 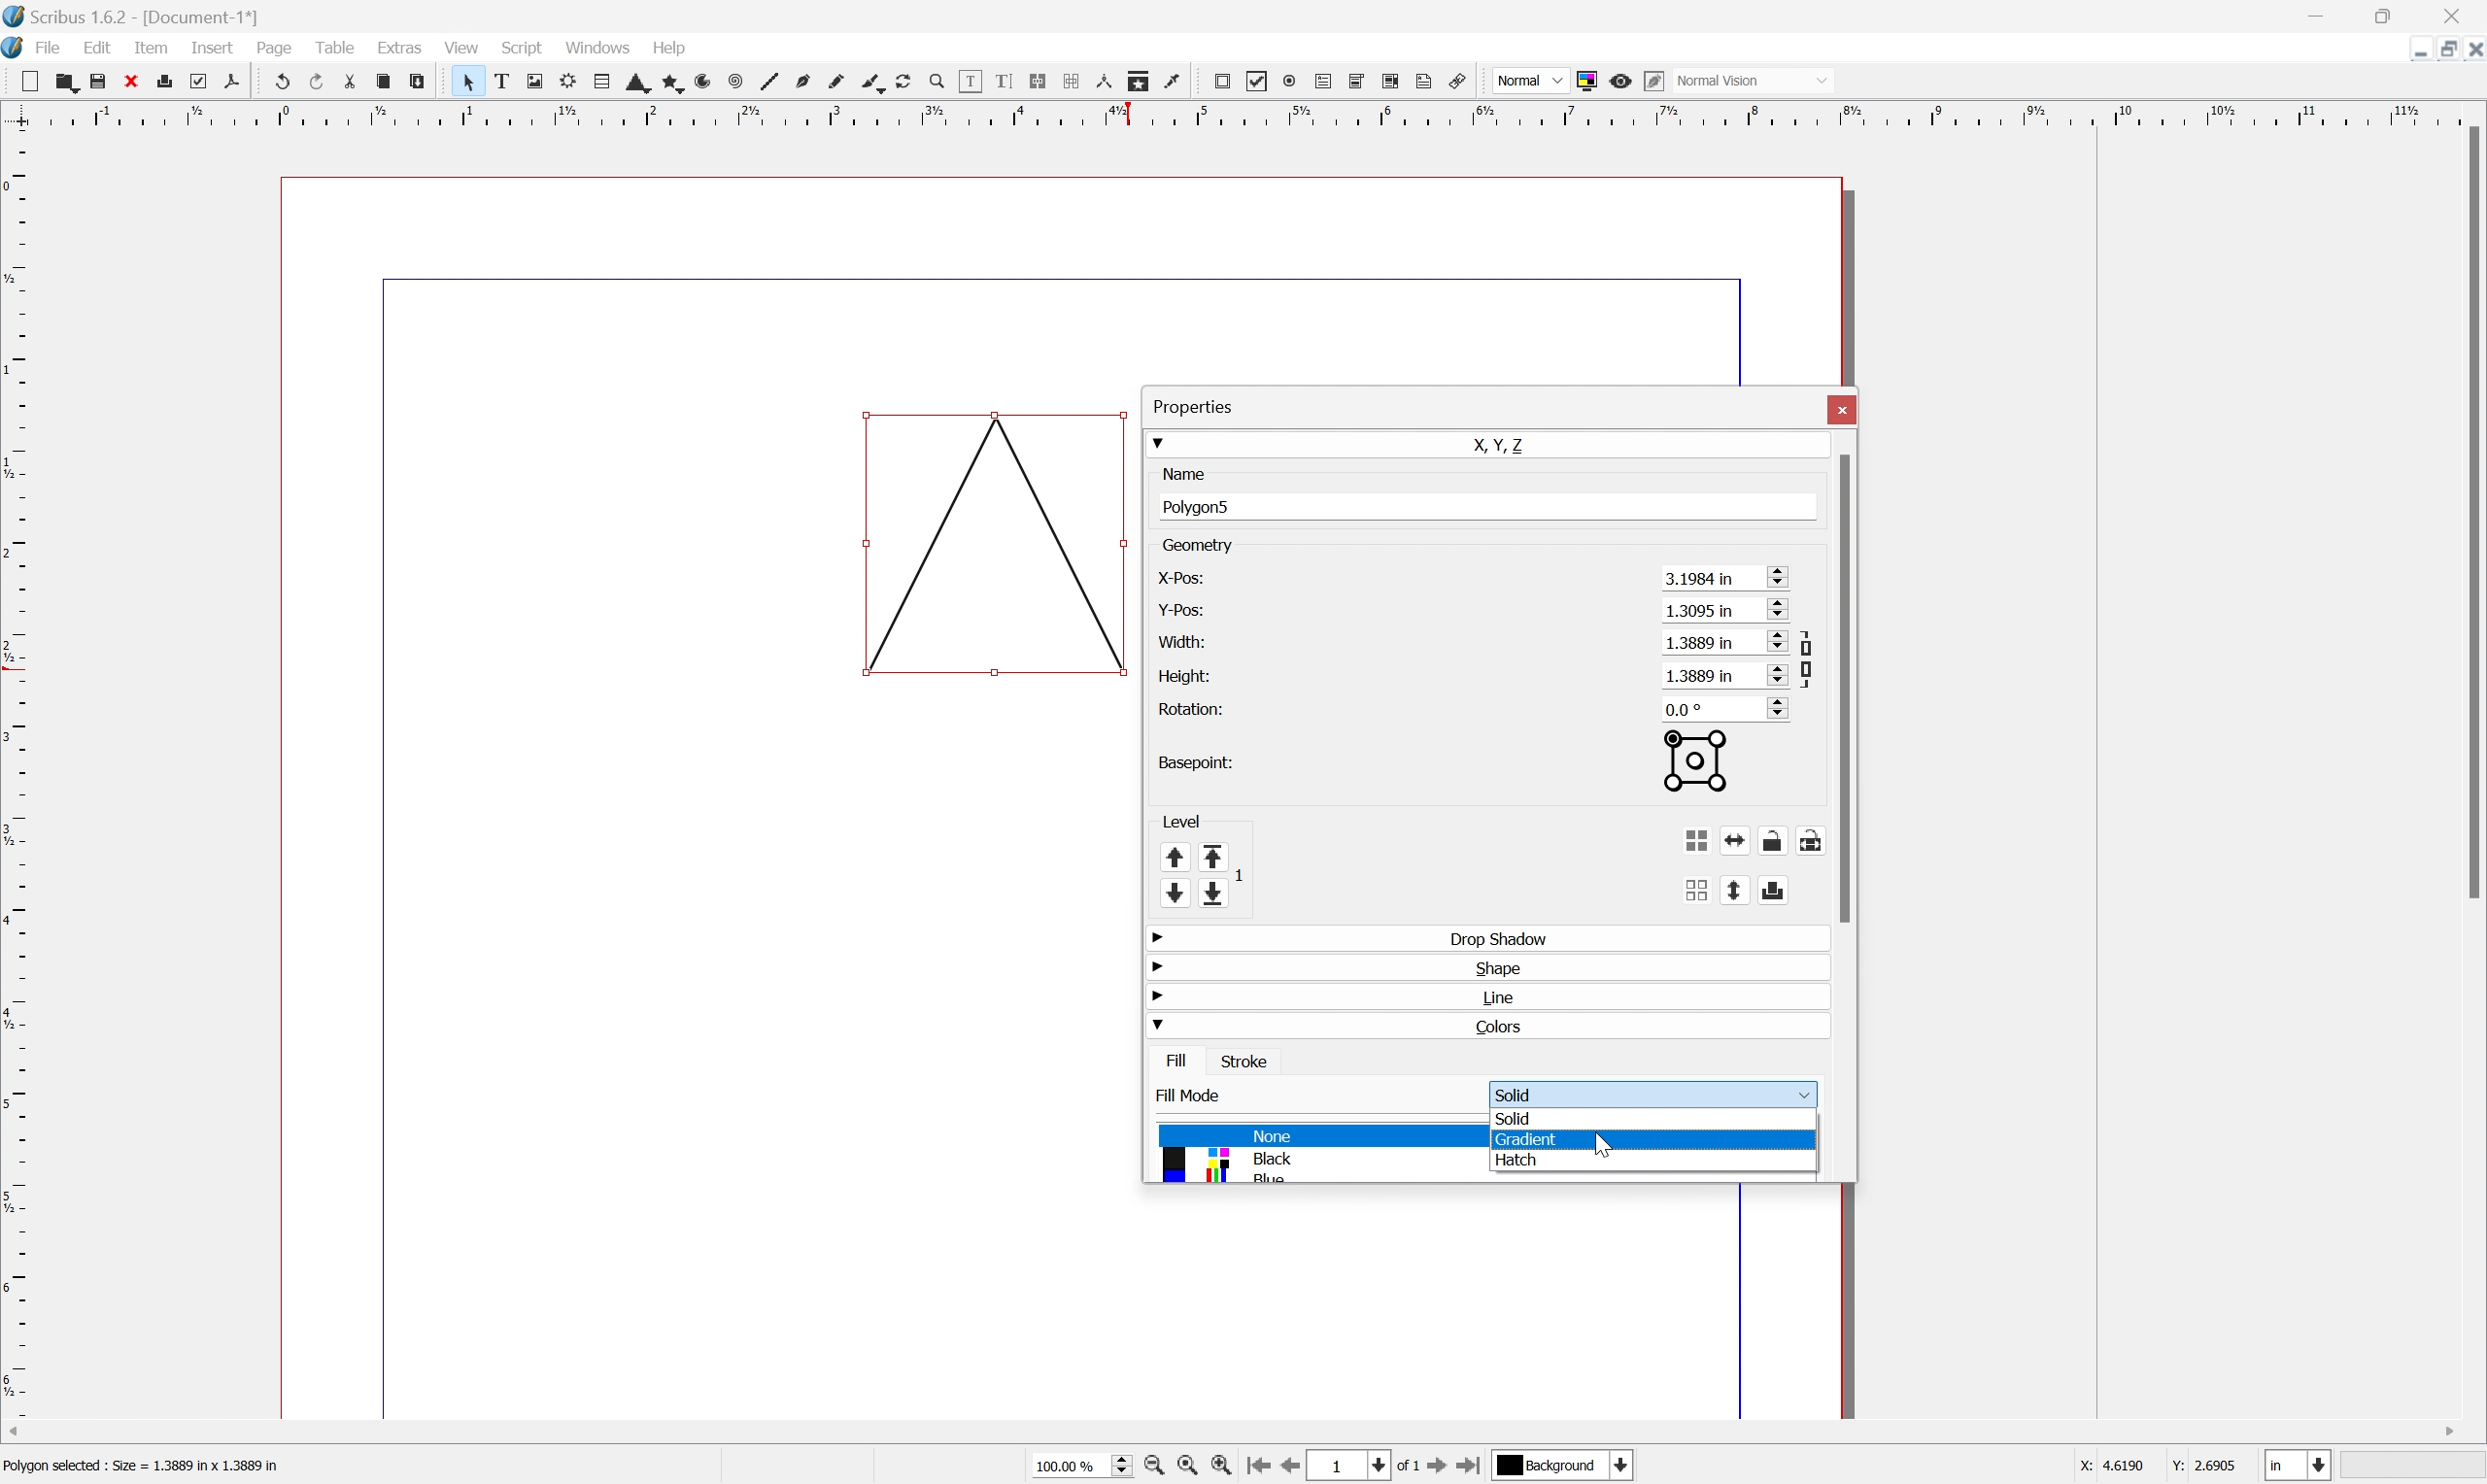 I want to click on Lock or unlock the size of the object, so click(x=1837, y=837).